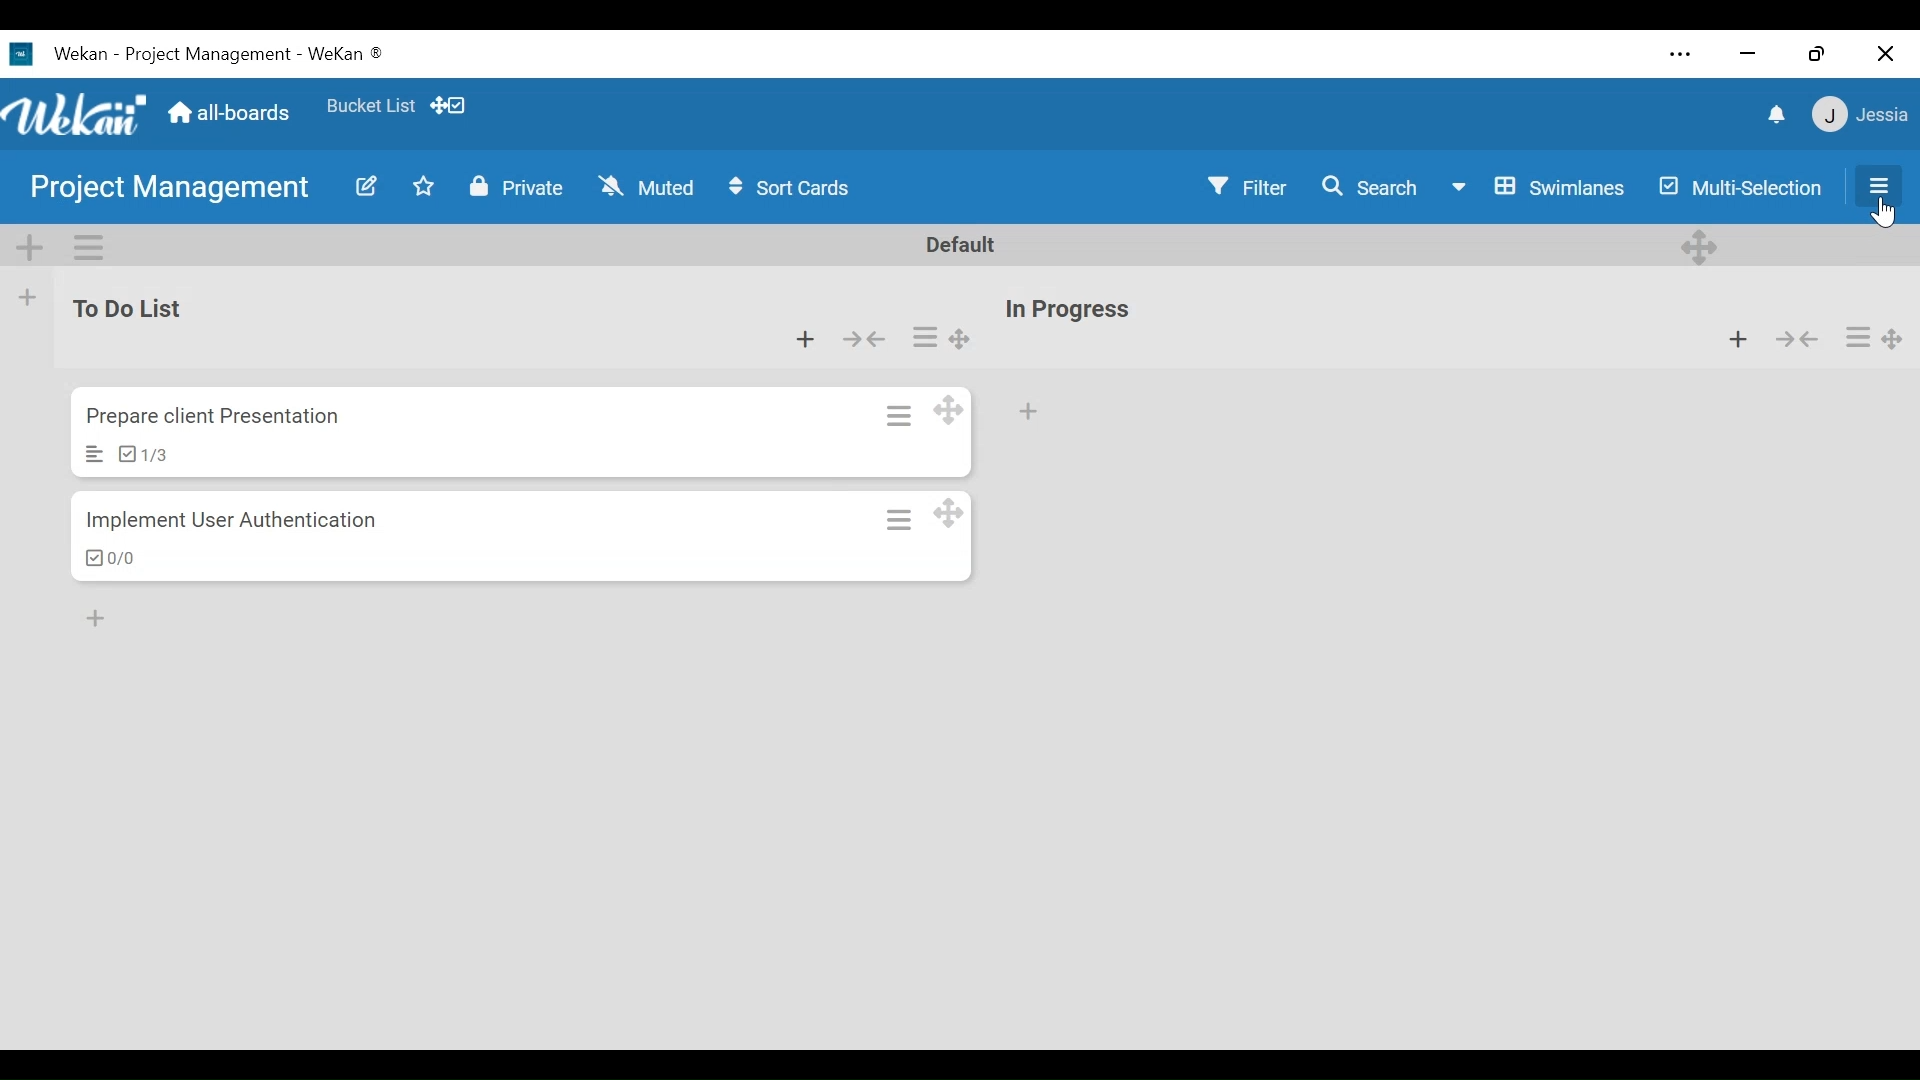  I want to click on Add card to bottom of the list, so click(1027, 415).